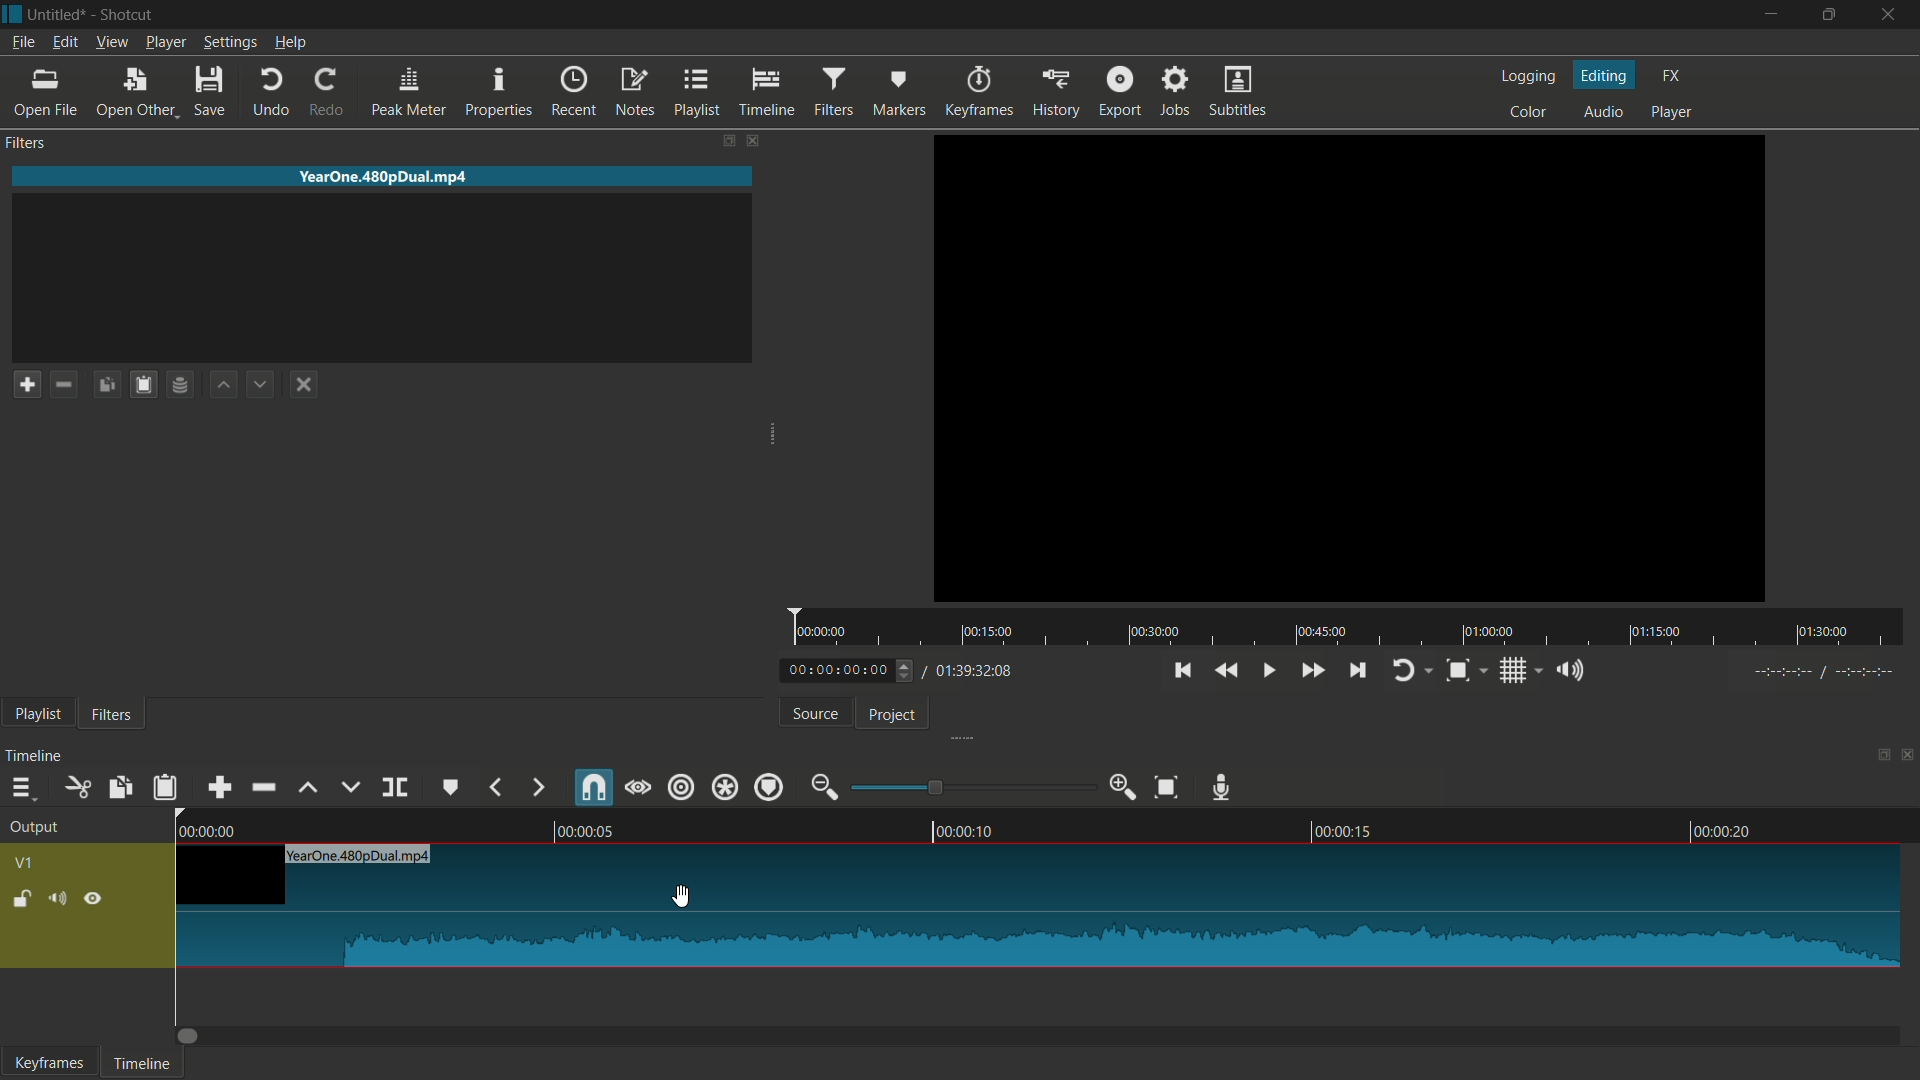 The height and width of the screenshot is (1080, 1920). Describe the element at coordinates (77, 789) in the screenshot. I see `cut` at that location.